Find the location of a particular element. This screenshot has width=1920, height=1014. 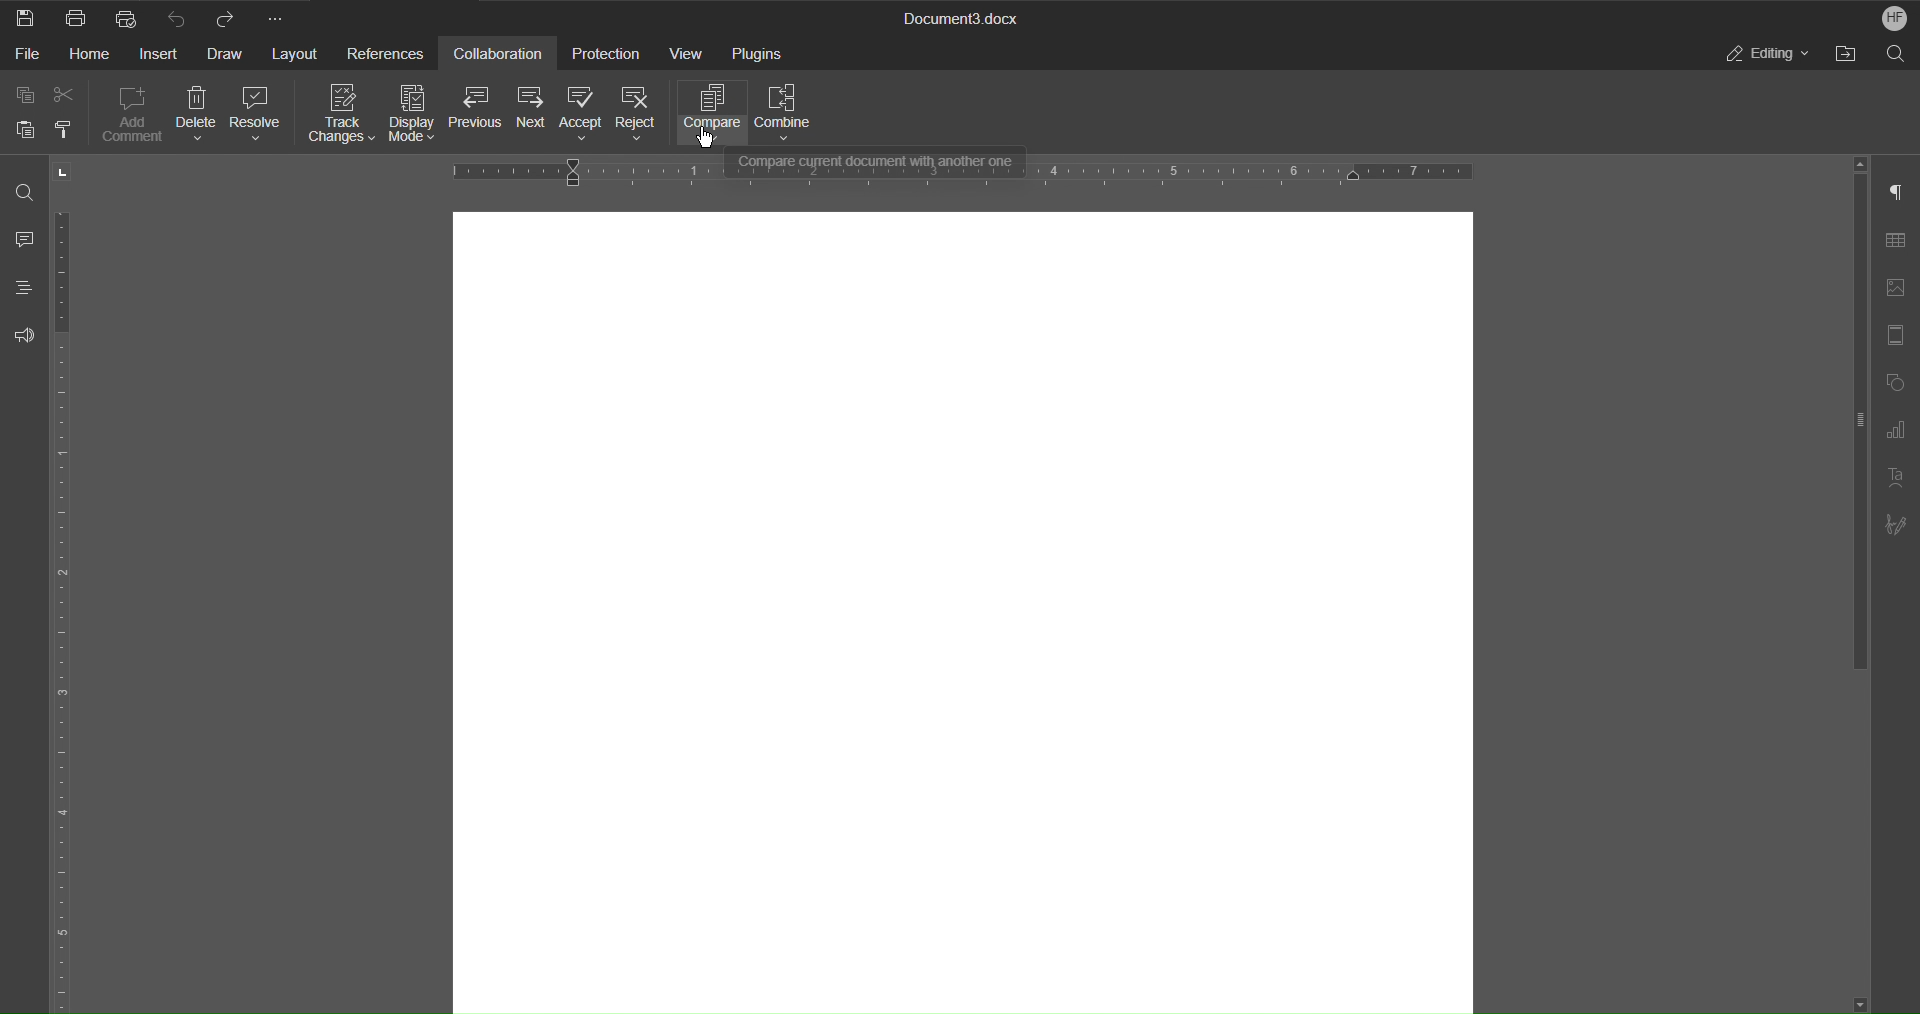

Delete is located at coordinates (198, 112).